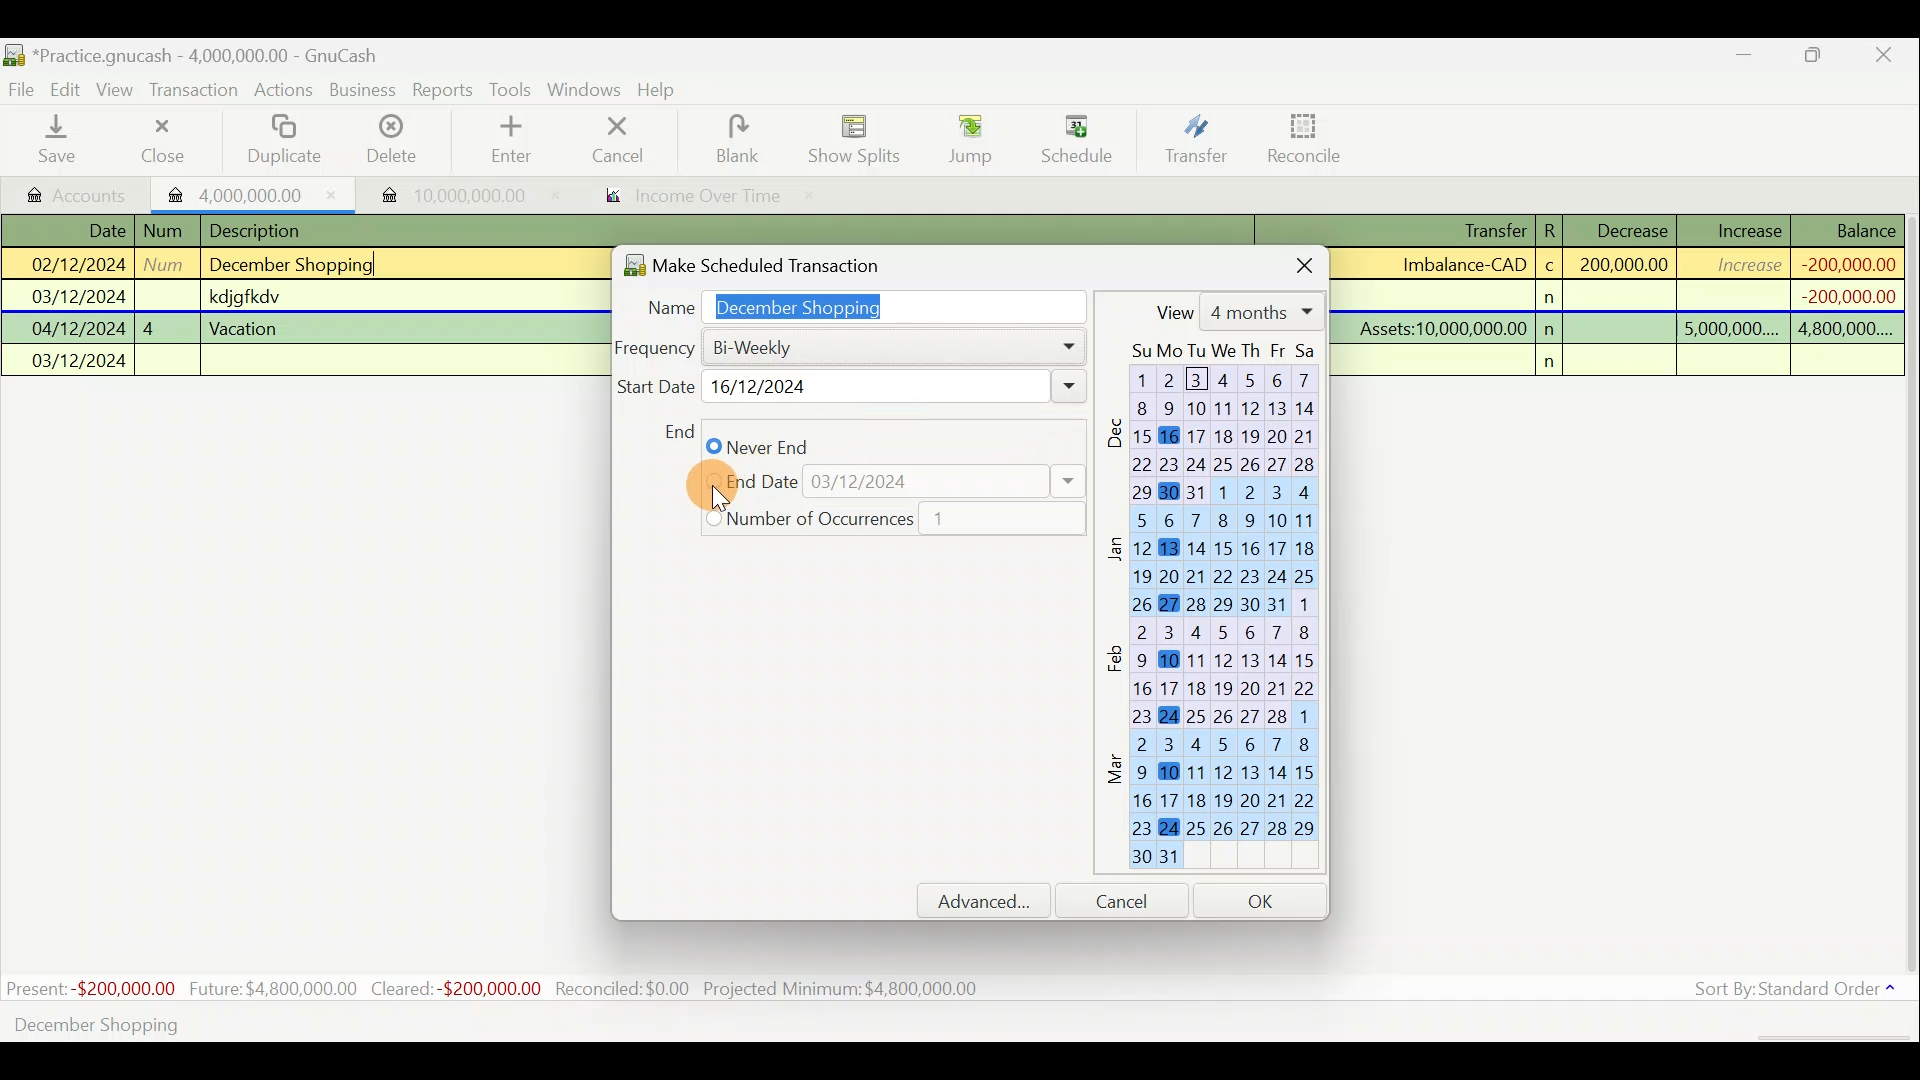 Image resolution: width=1920 pixels, height=1080 pixels. Describe the element at coordinates (496, 989) in the screenshot. I see `Statistics` at that location.